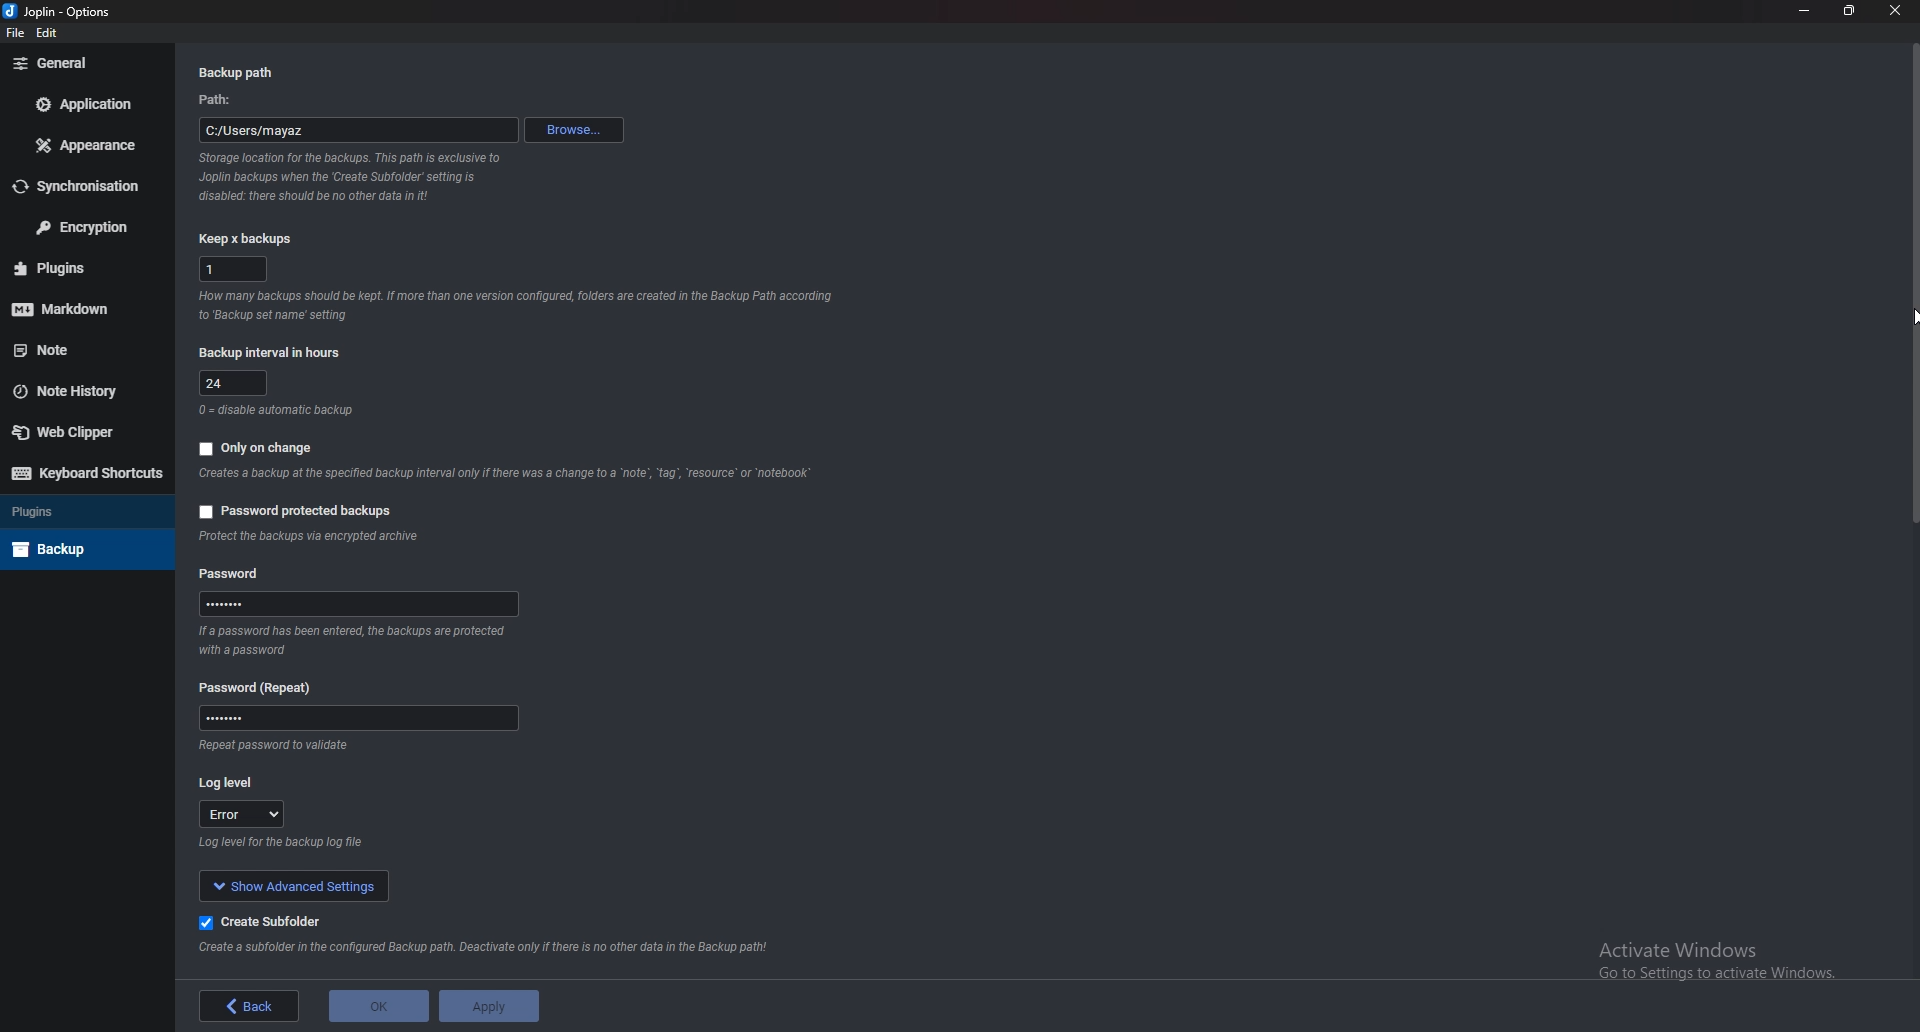  Describe the element at coordinates (268, 447) in the screenshot. I see `Only on change` at that location.